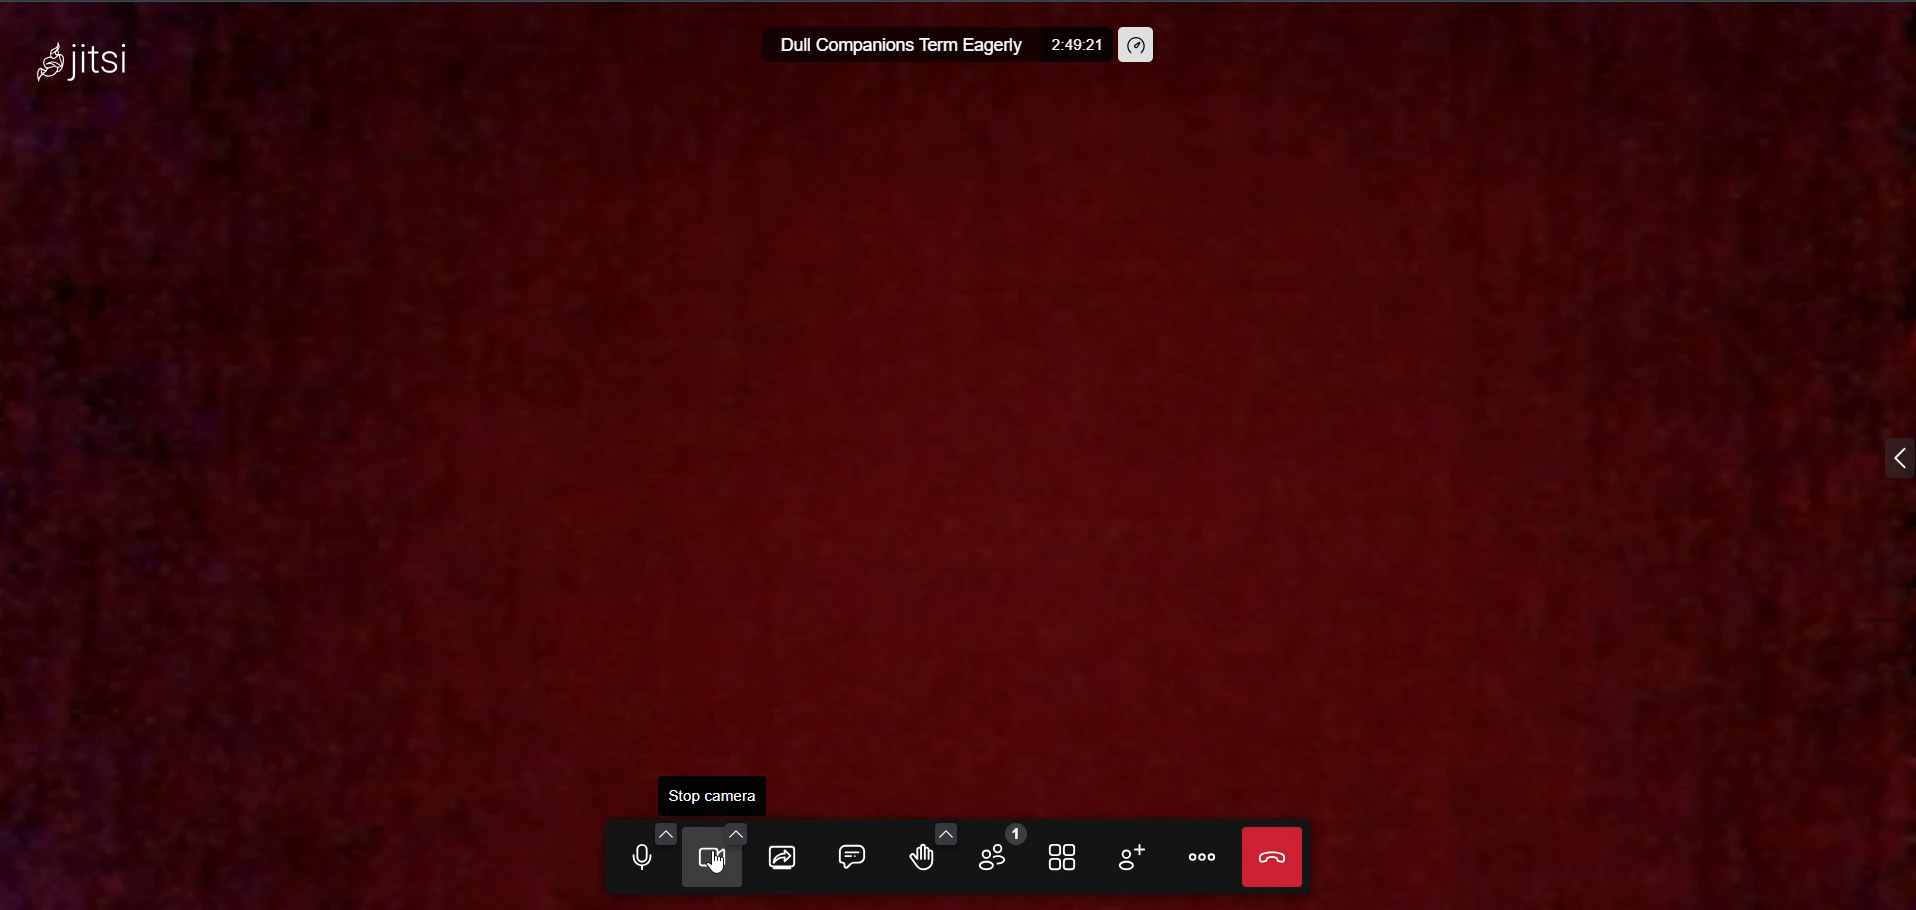 Image resolution: width=1916 pixels, height=910 pixels. I want to click on tile view, so click(1062, 857).